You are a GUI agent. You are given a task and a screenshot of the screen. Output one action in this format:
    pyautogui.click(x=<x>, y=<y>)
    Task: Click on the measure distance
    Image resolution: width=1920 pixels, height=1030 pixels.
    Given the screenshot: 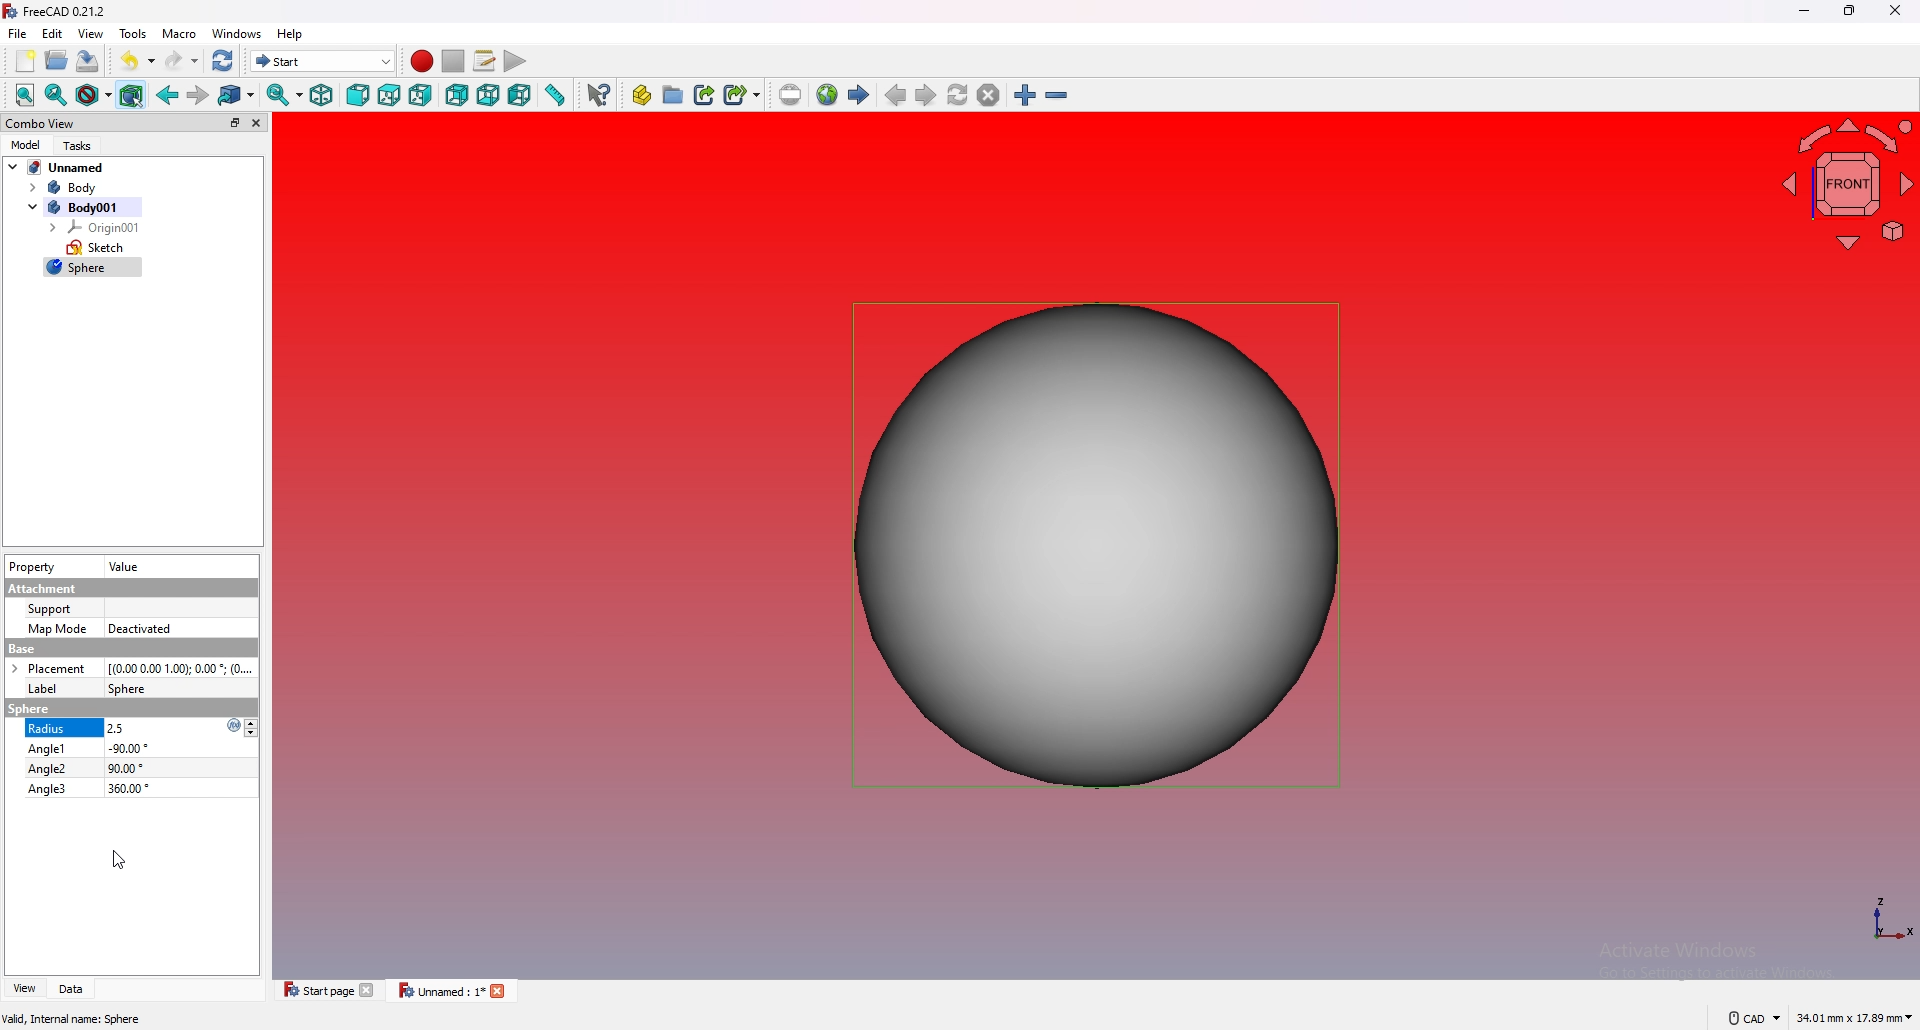 What is the action you would take?
    pyautogui.click(x=557, y=94)
    